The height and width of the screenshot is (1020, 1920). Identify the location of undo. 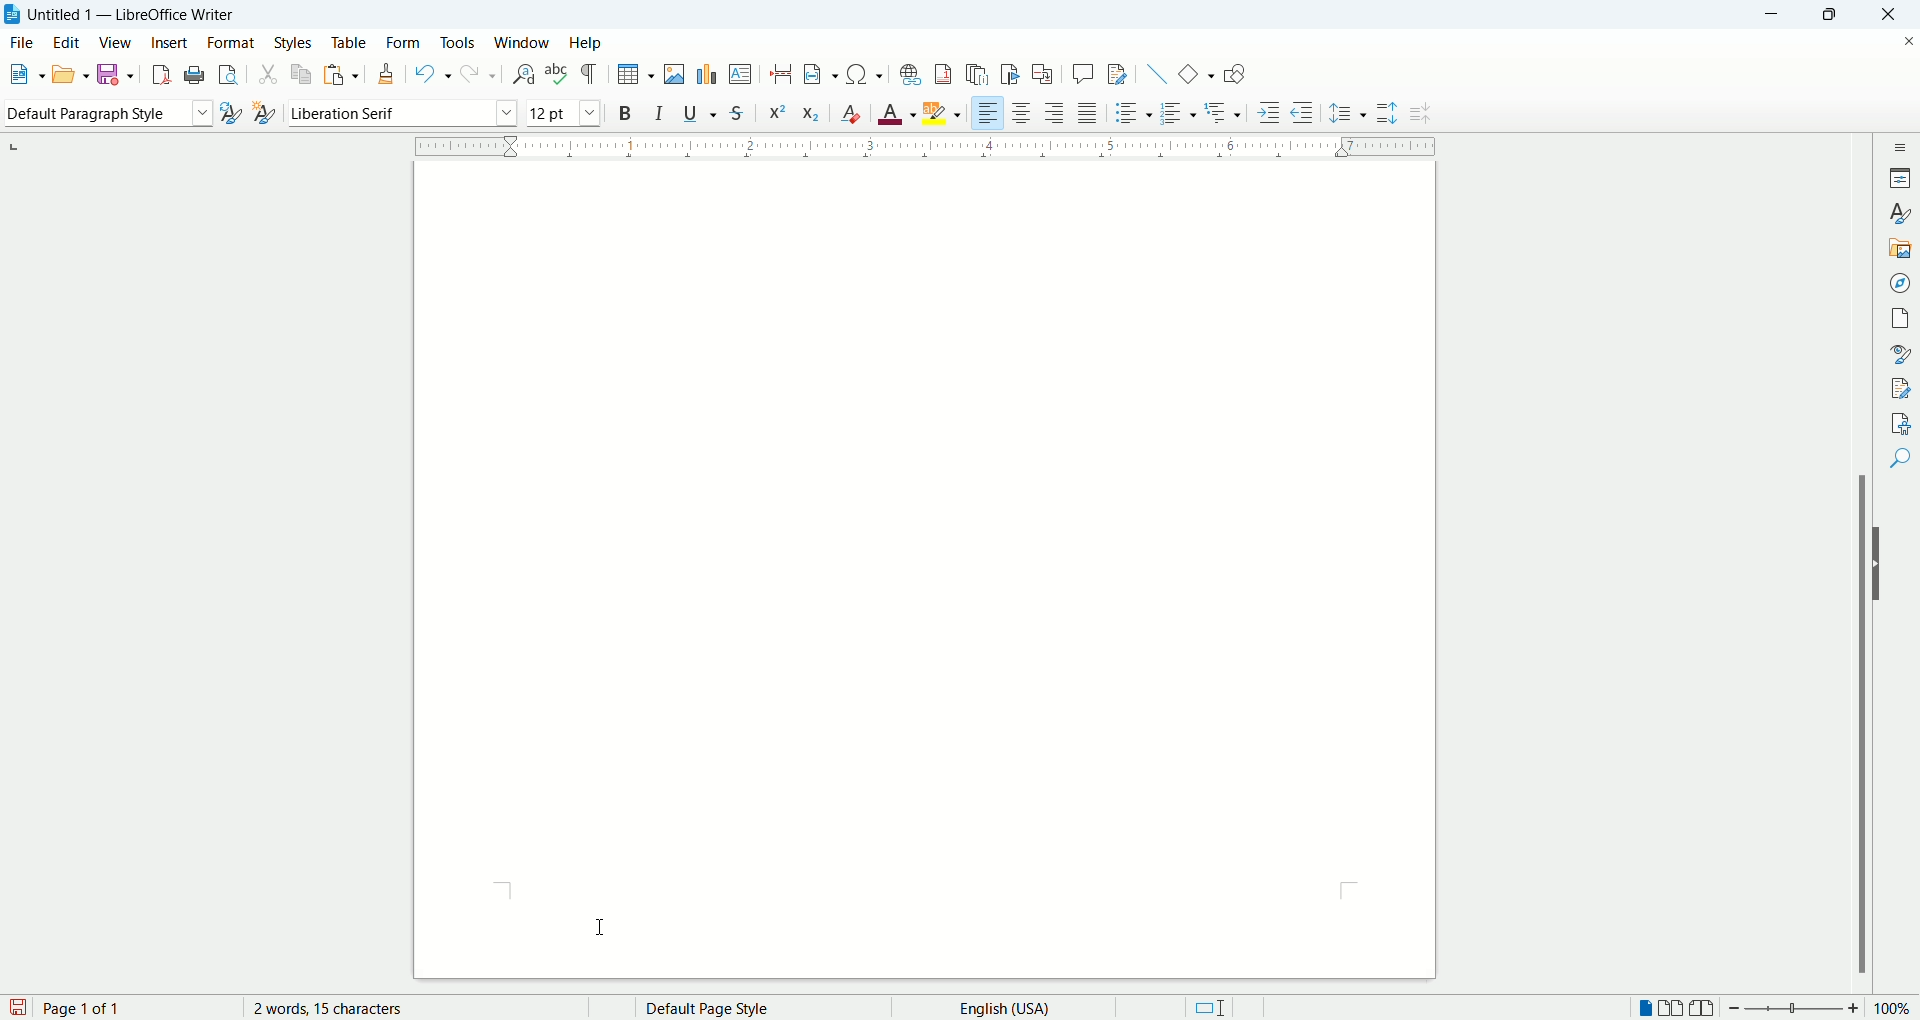
(433, 74).